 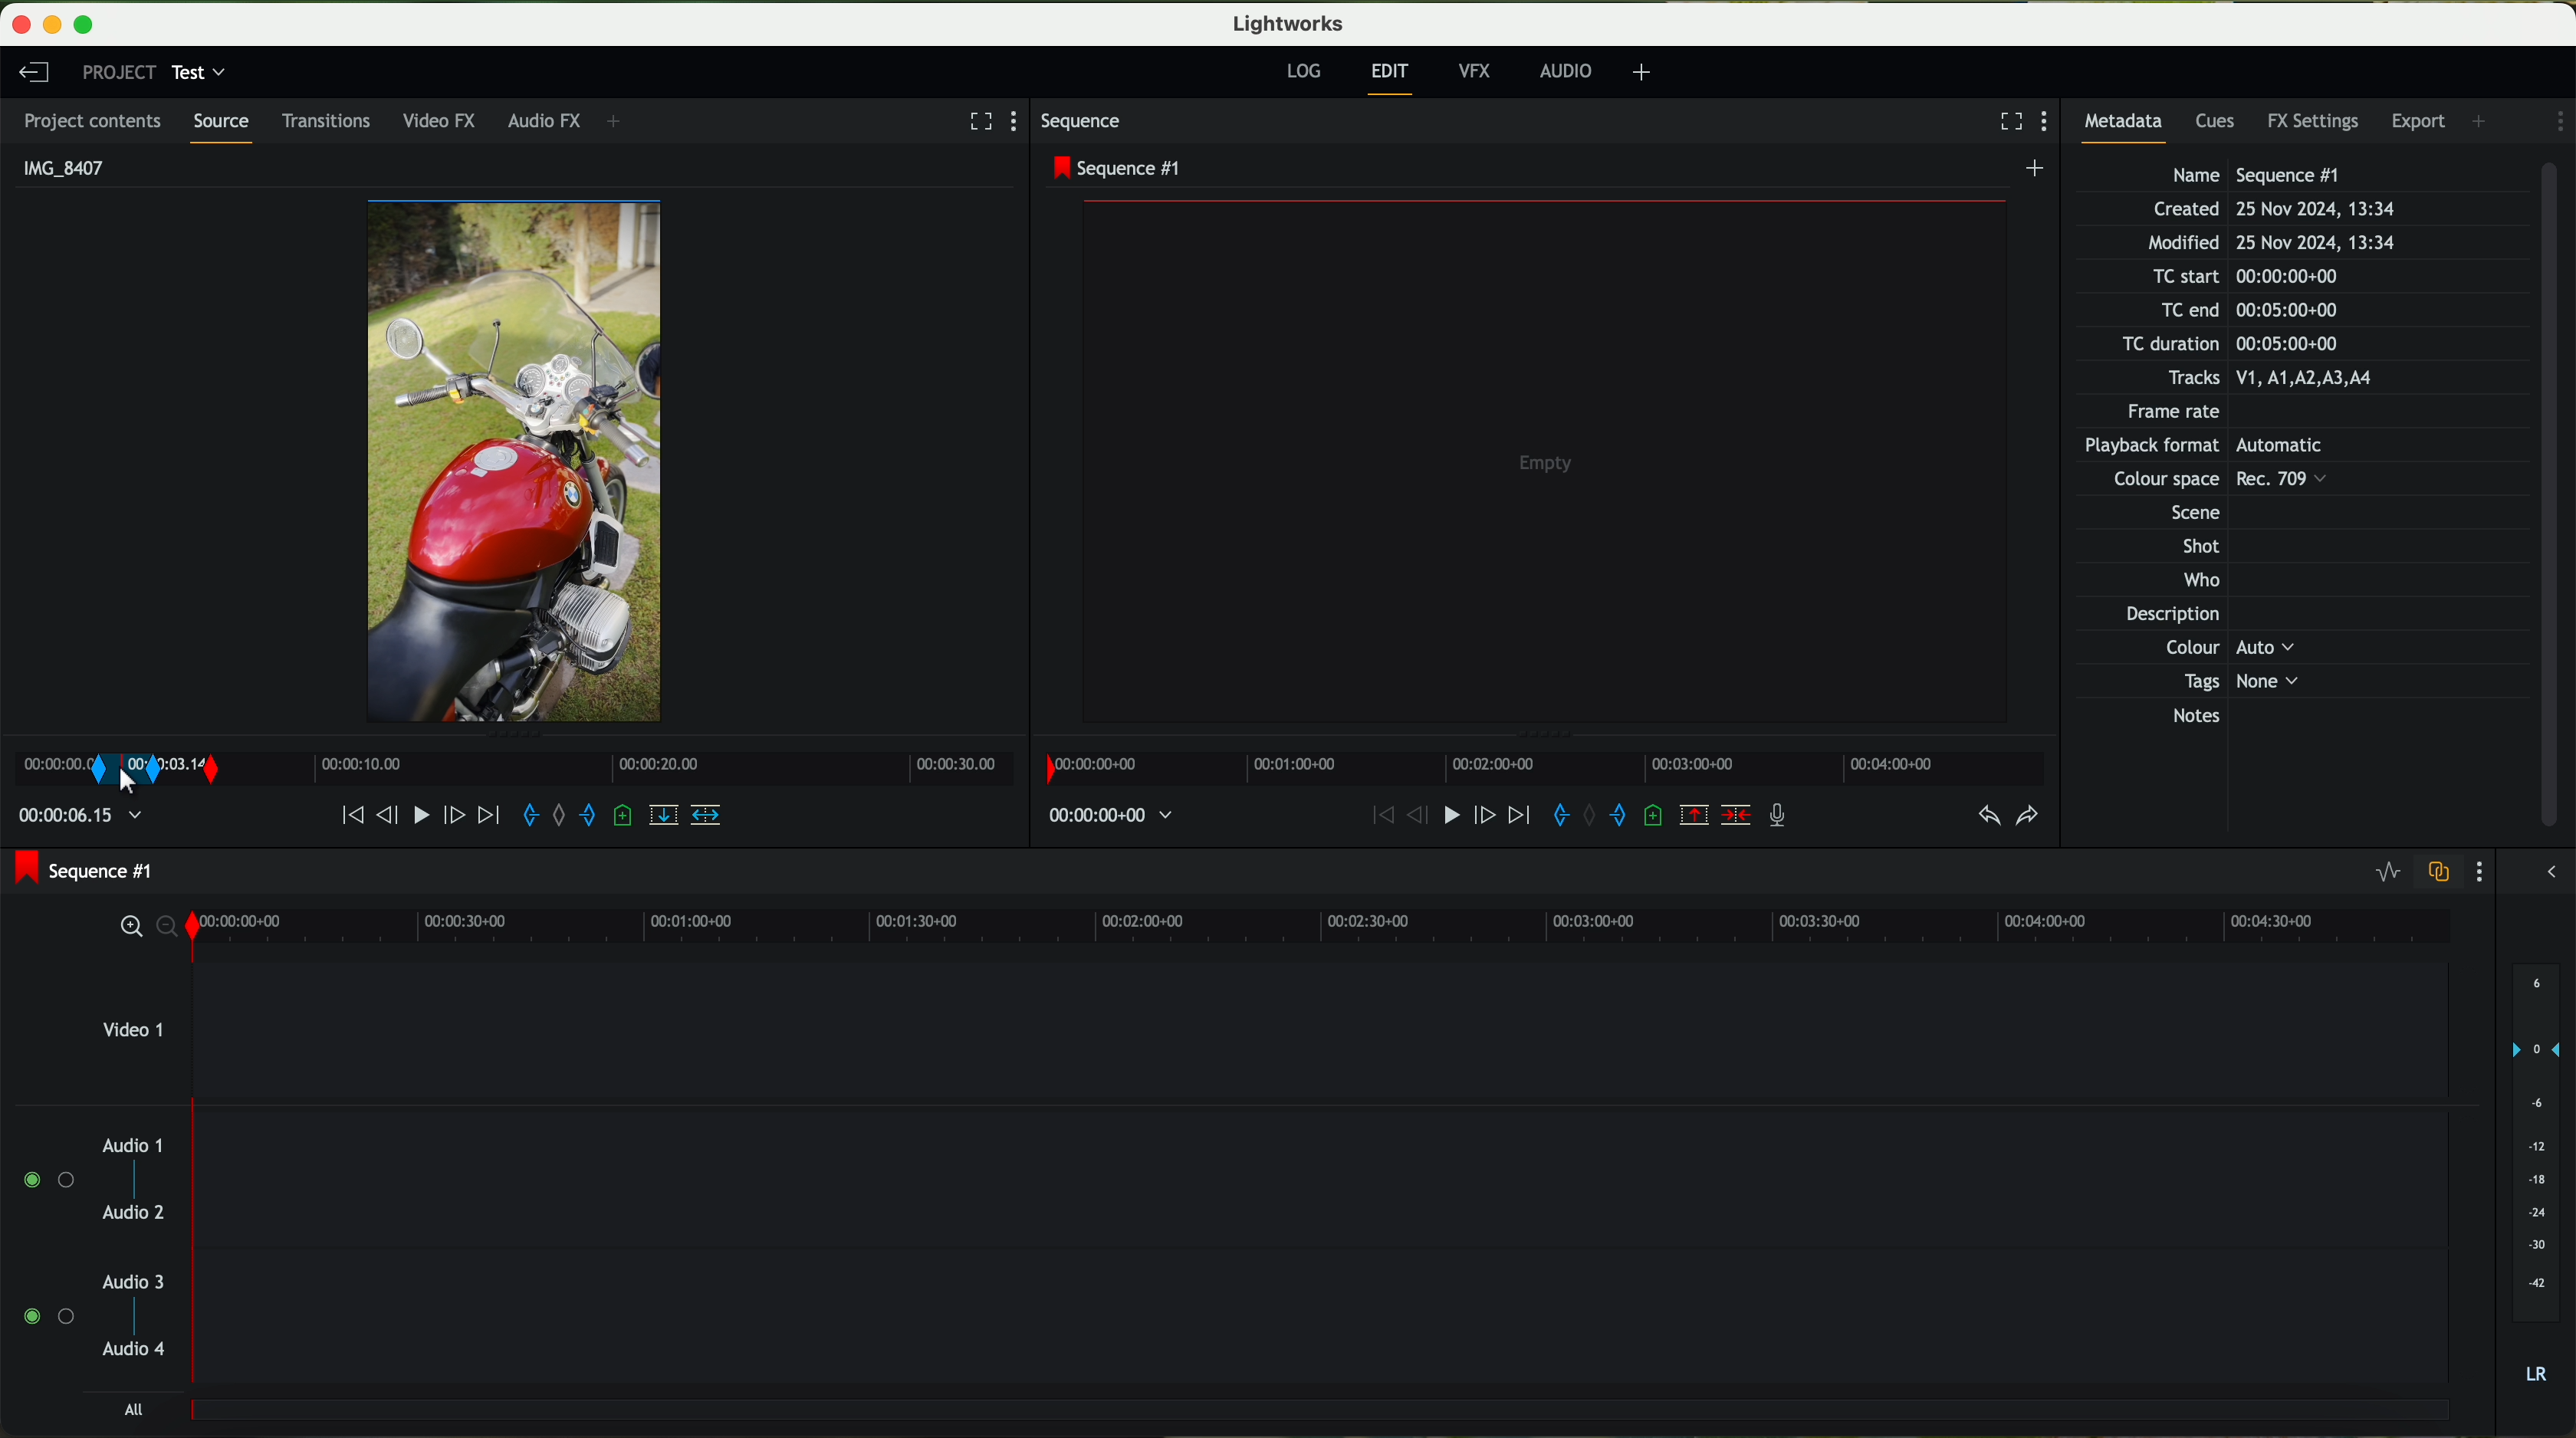 What do you see at coordinates (1022, 122) in the screenshot?
I see `show settings menu` at bounding box center [1022, 122].